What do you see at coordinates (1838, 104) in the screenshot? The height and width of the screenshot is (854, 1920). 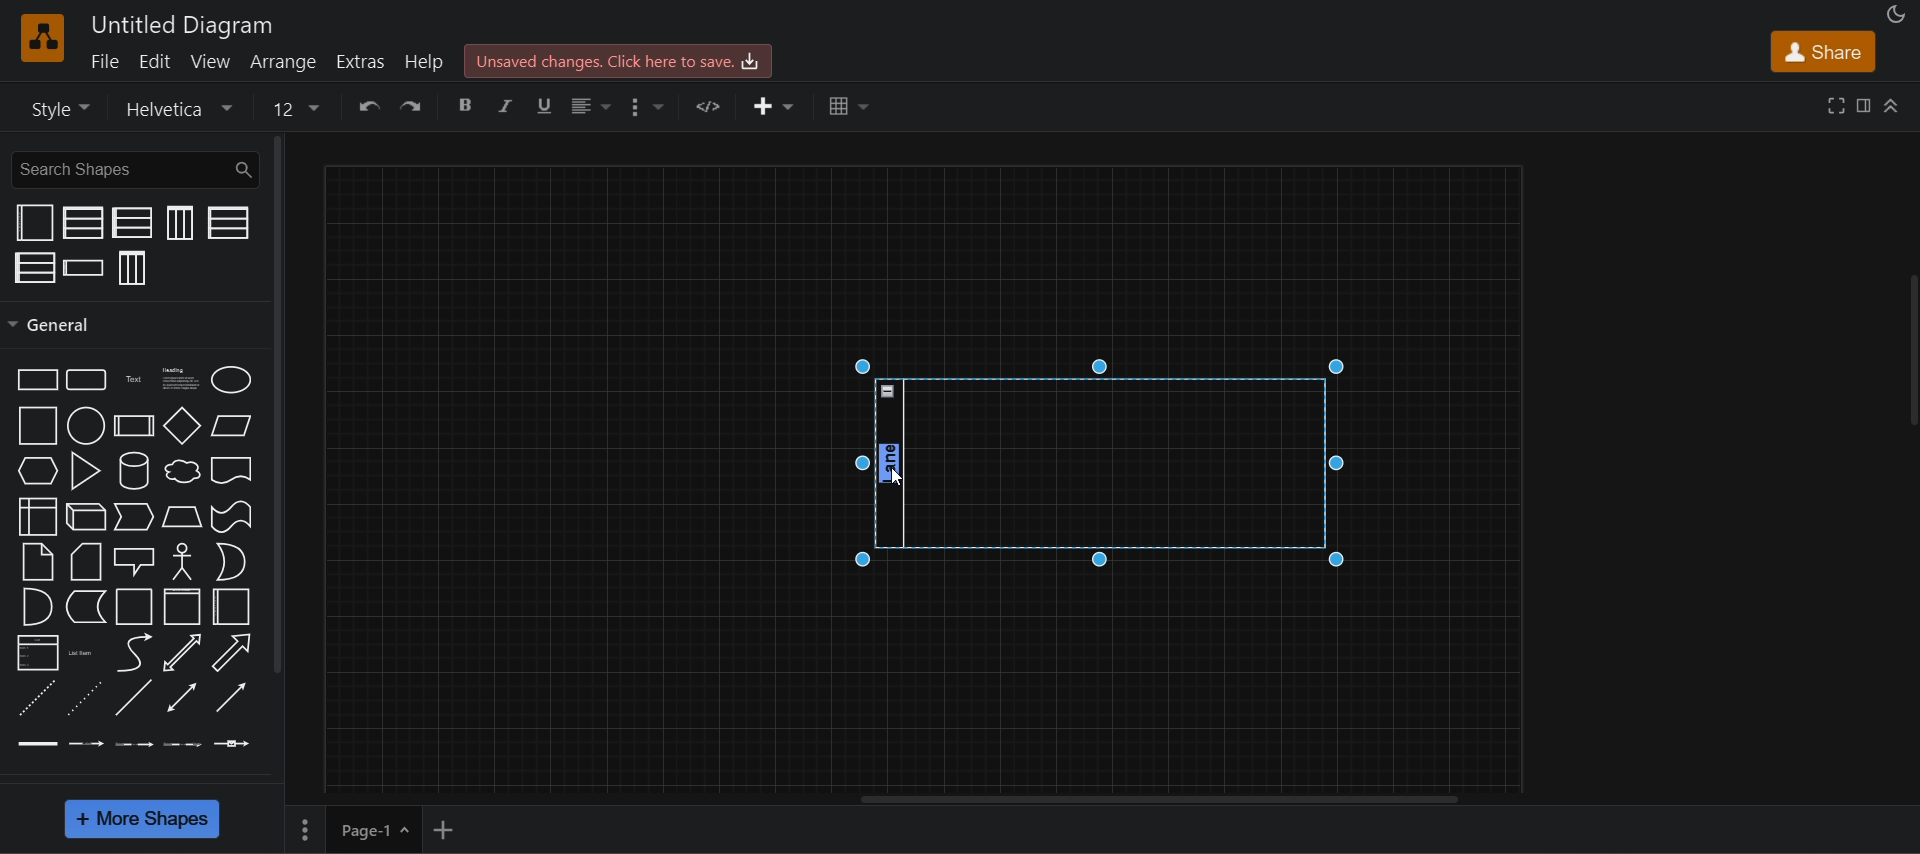 I see `fullscreen` at bounding box center [1838, 104].